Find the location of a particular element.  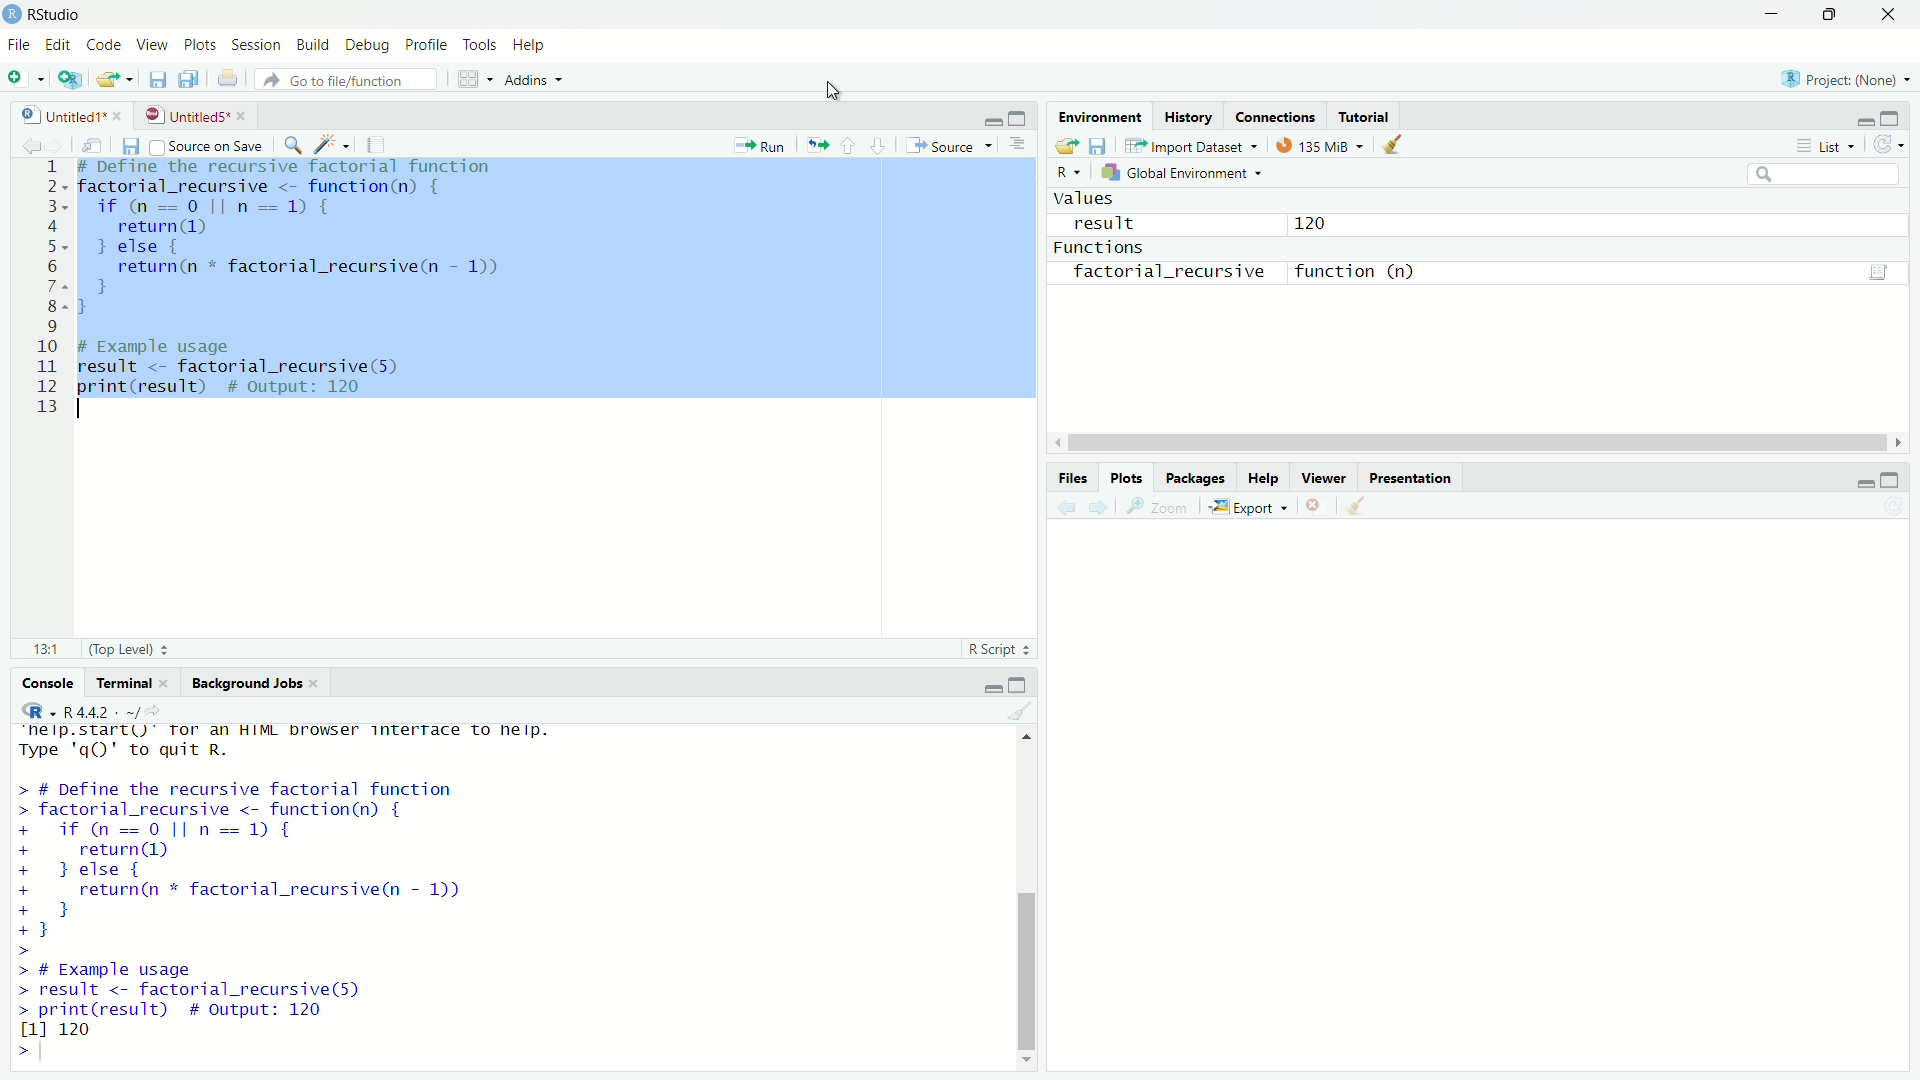

# Derine the recursive tactorial Tunction
factorial_recursive <- function(n) {
ifh=01Iln=1{
return(1)
} else {
return(n * factorial_recursive(n - 1)) |
3}
3}
# Example usage
result <- factorial_recursive(5)
print(result) # Output: 120 is located at coordinates (317, 285).